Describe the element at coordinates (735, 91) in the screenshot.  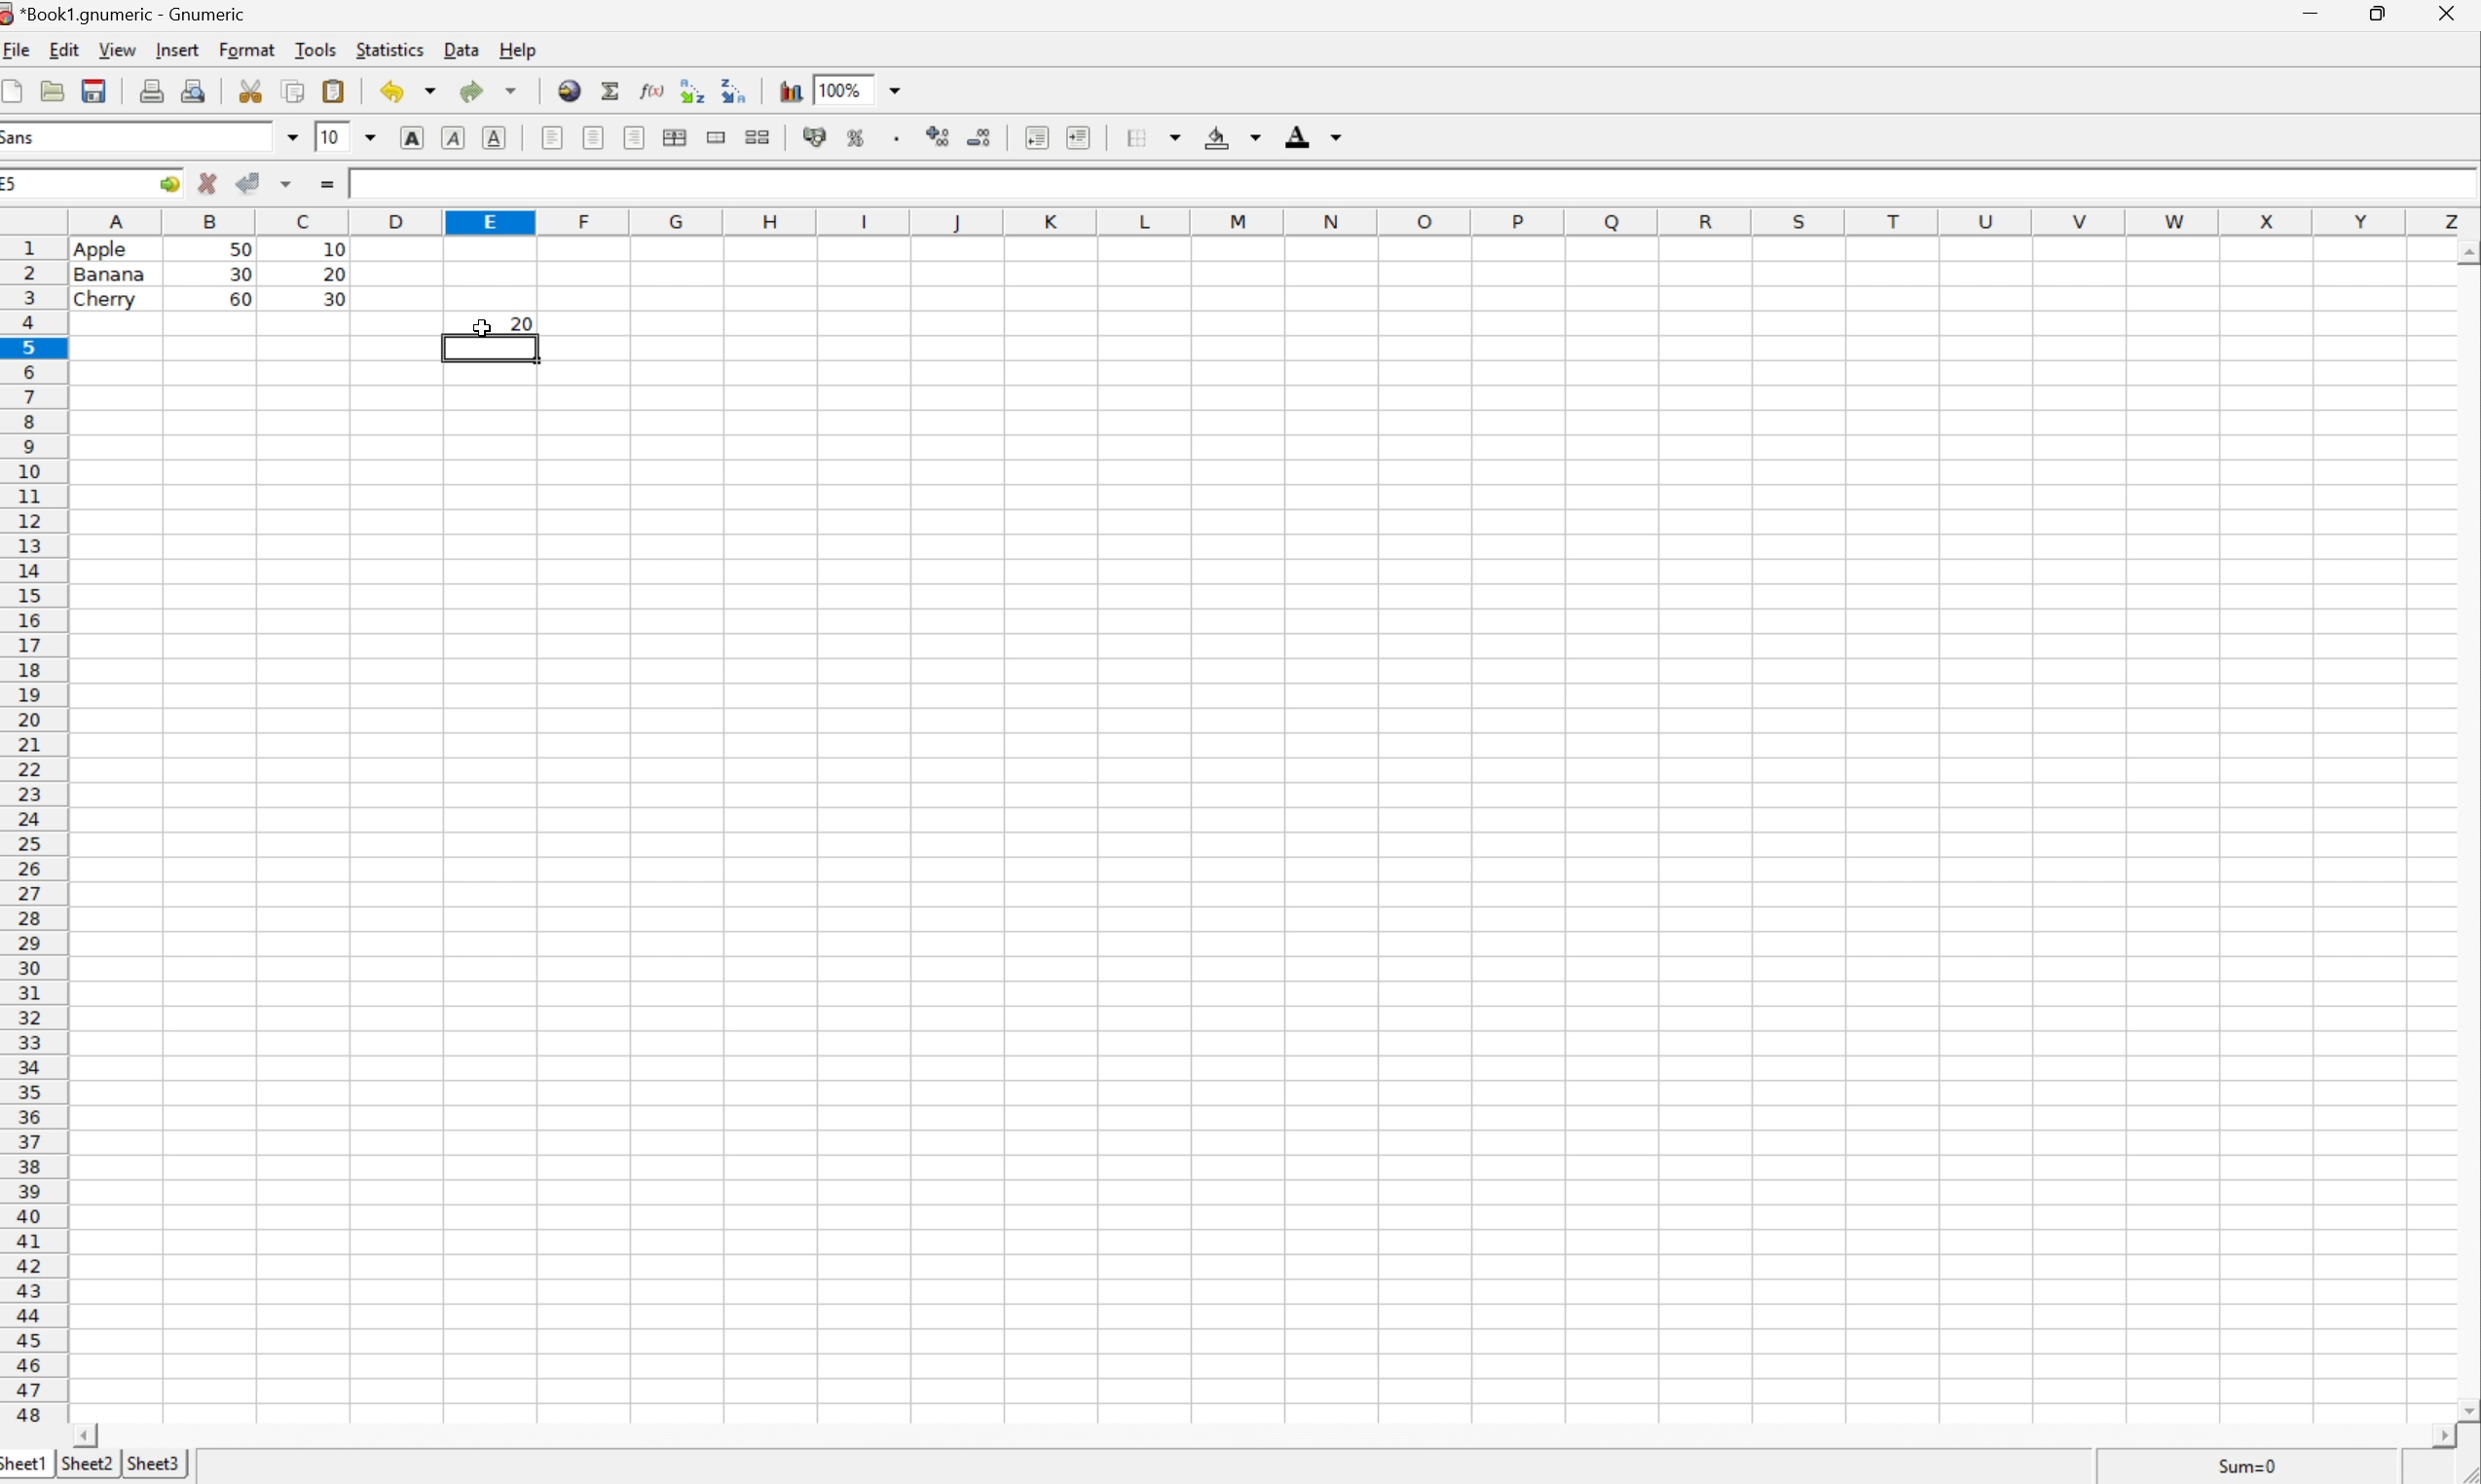
I see `Sort the selected region in descending order based on the first column selected` at that location.